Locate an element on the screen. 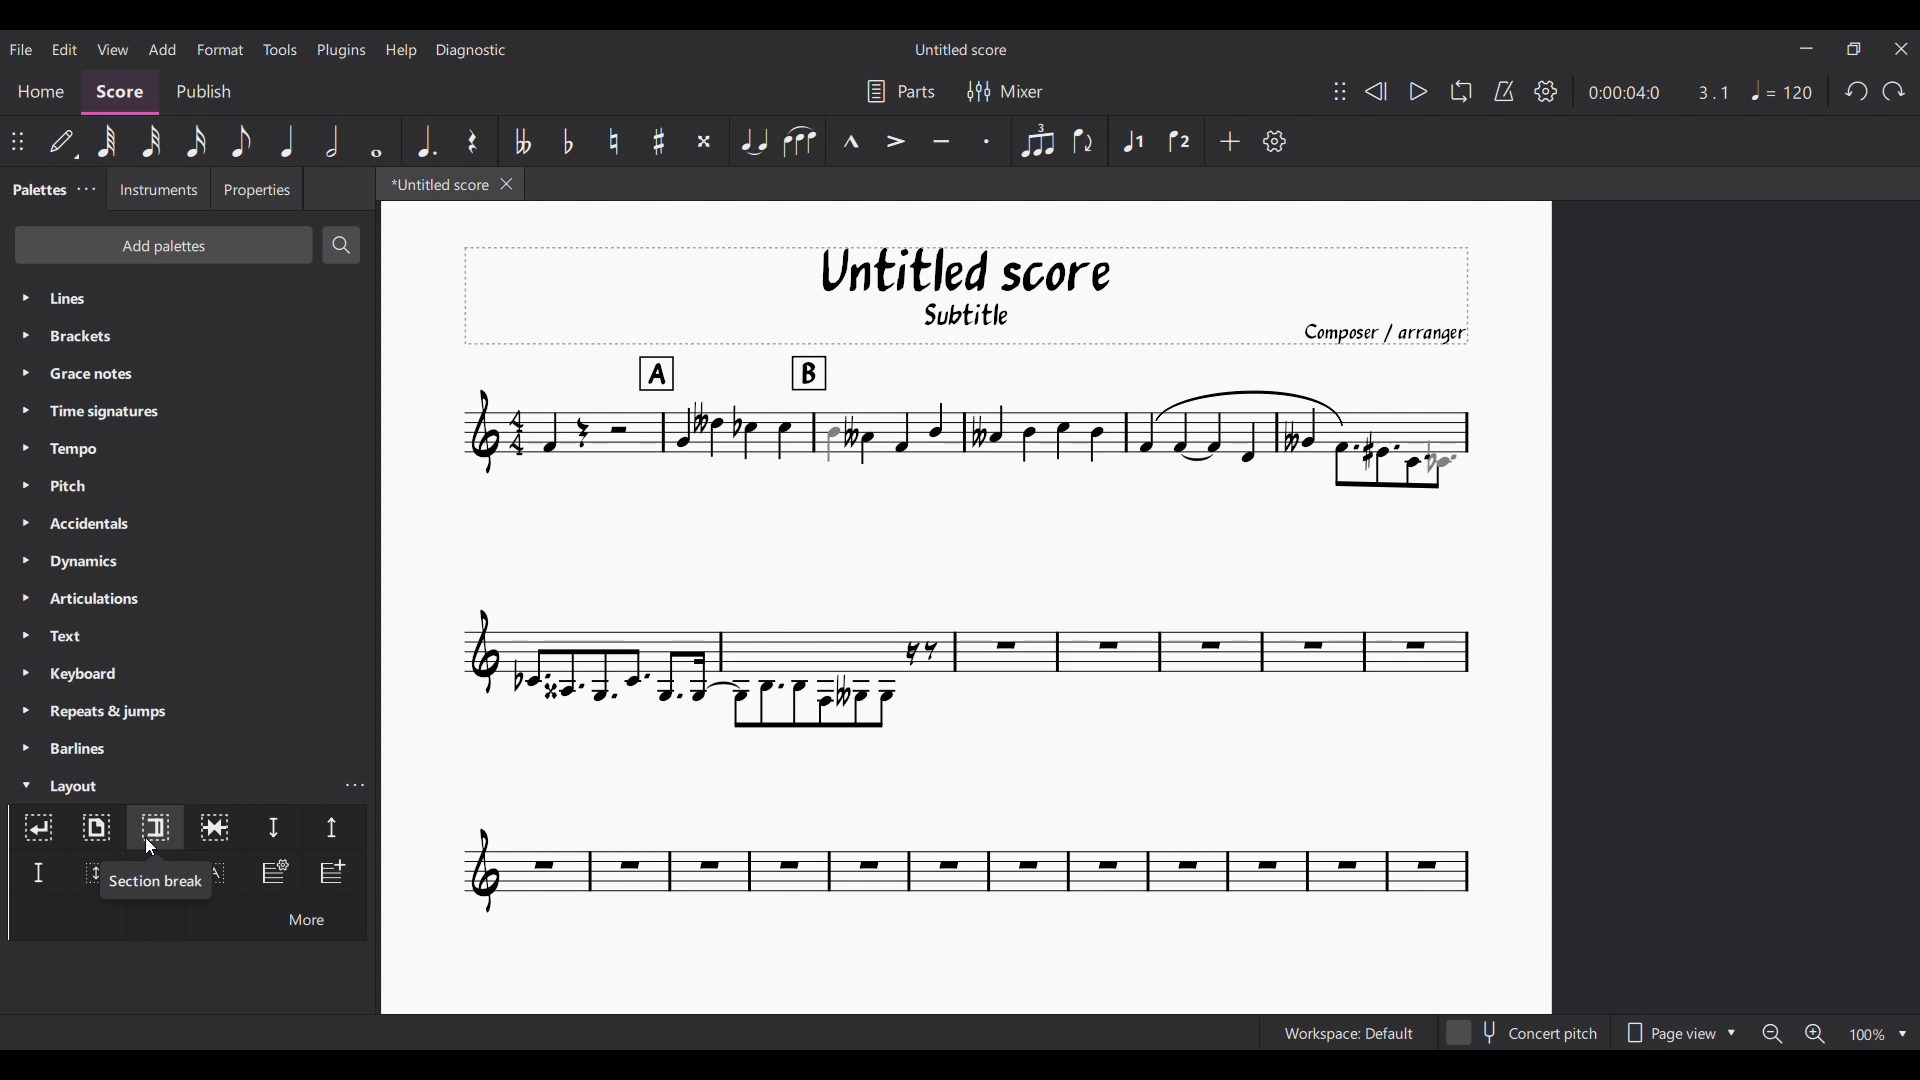 This screenshot has width=1920, height=1080. Close tab is located at coordinates (506, 184).